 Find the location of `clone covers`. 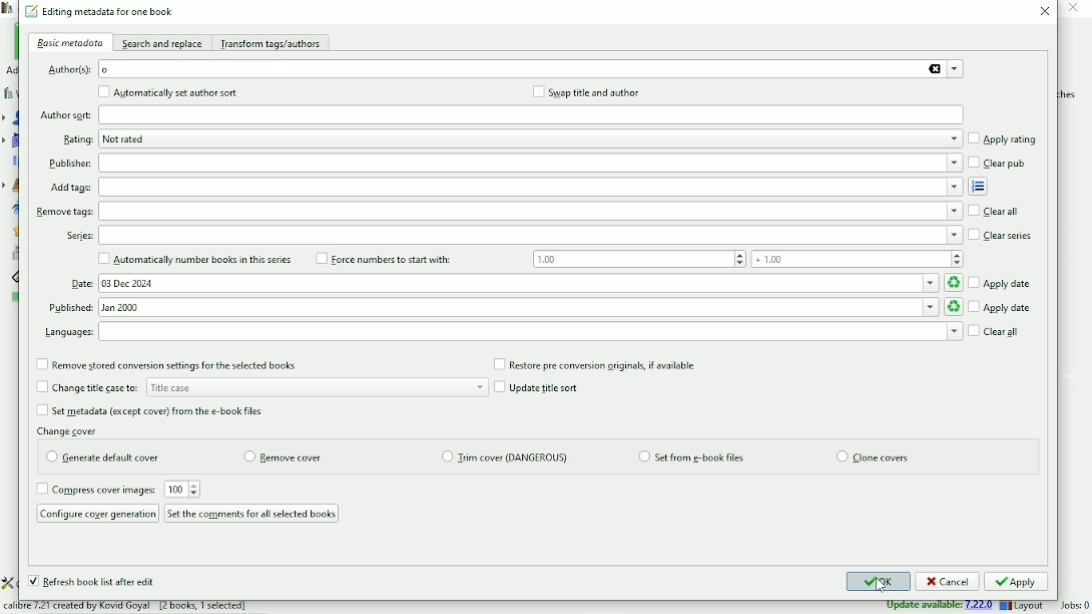

clone covers is located at coordinates (873, 456).